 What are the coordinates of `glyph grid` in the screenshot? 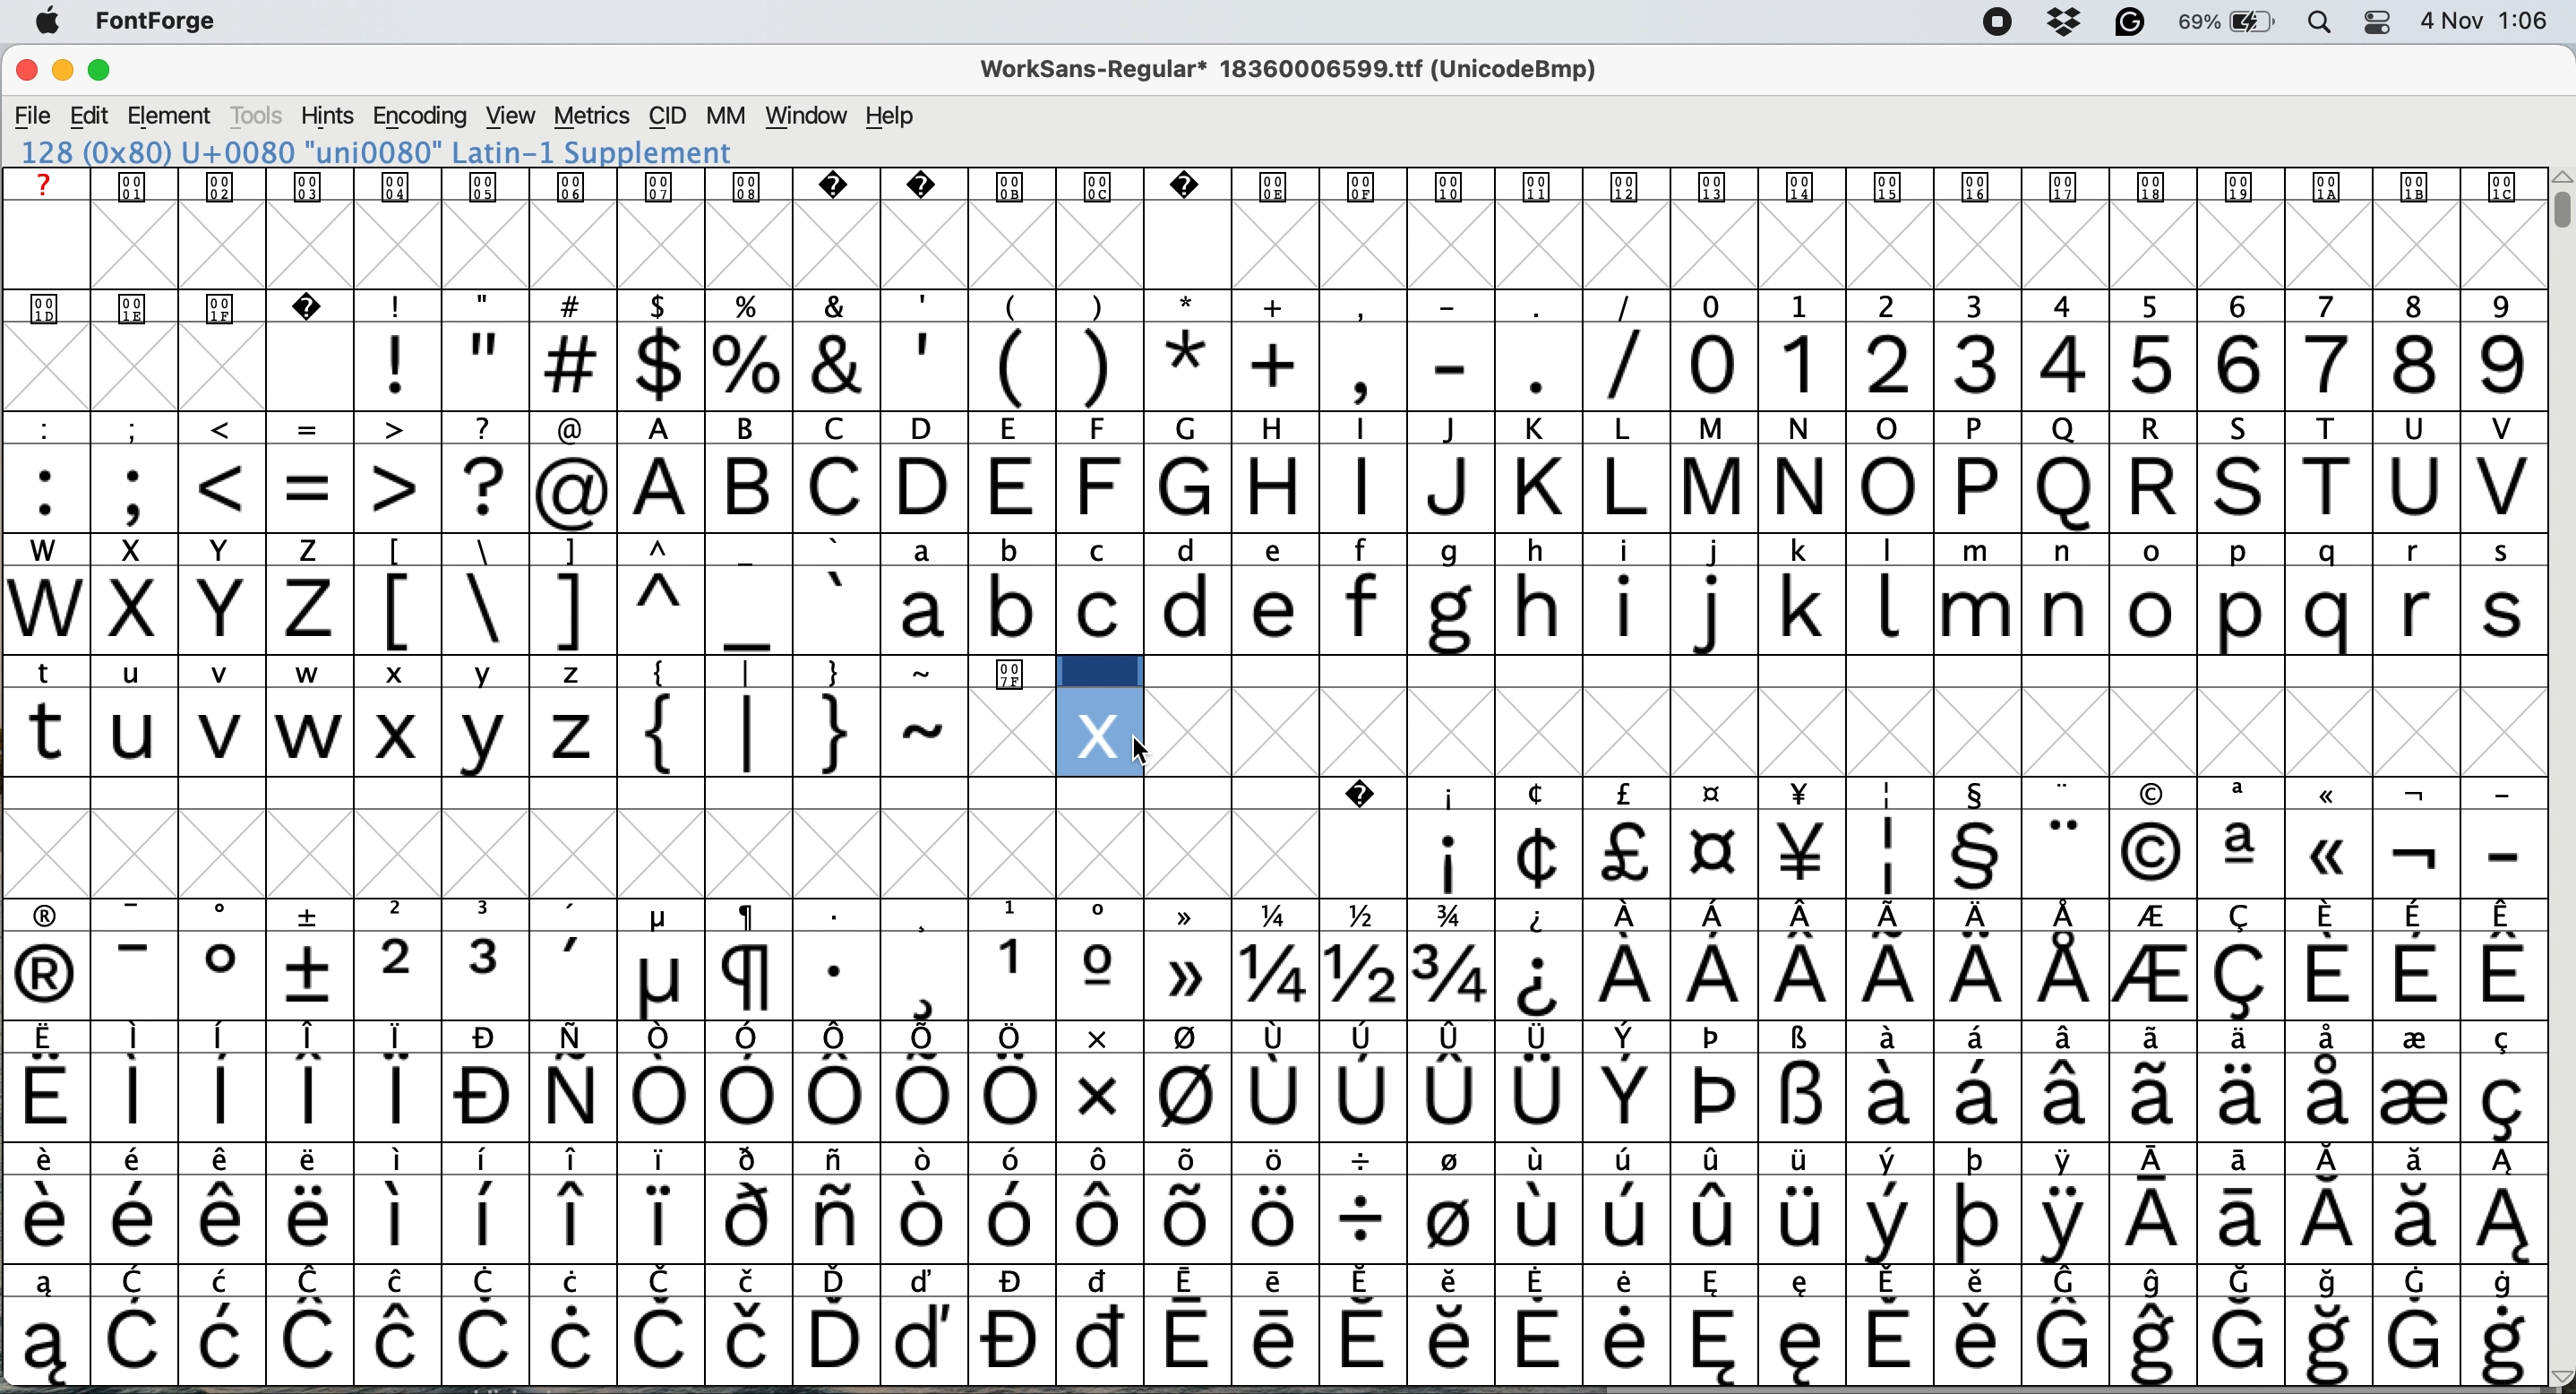 It's located at (186, 372).